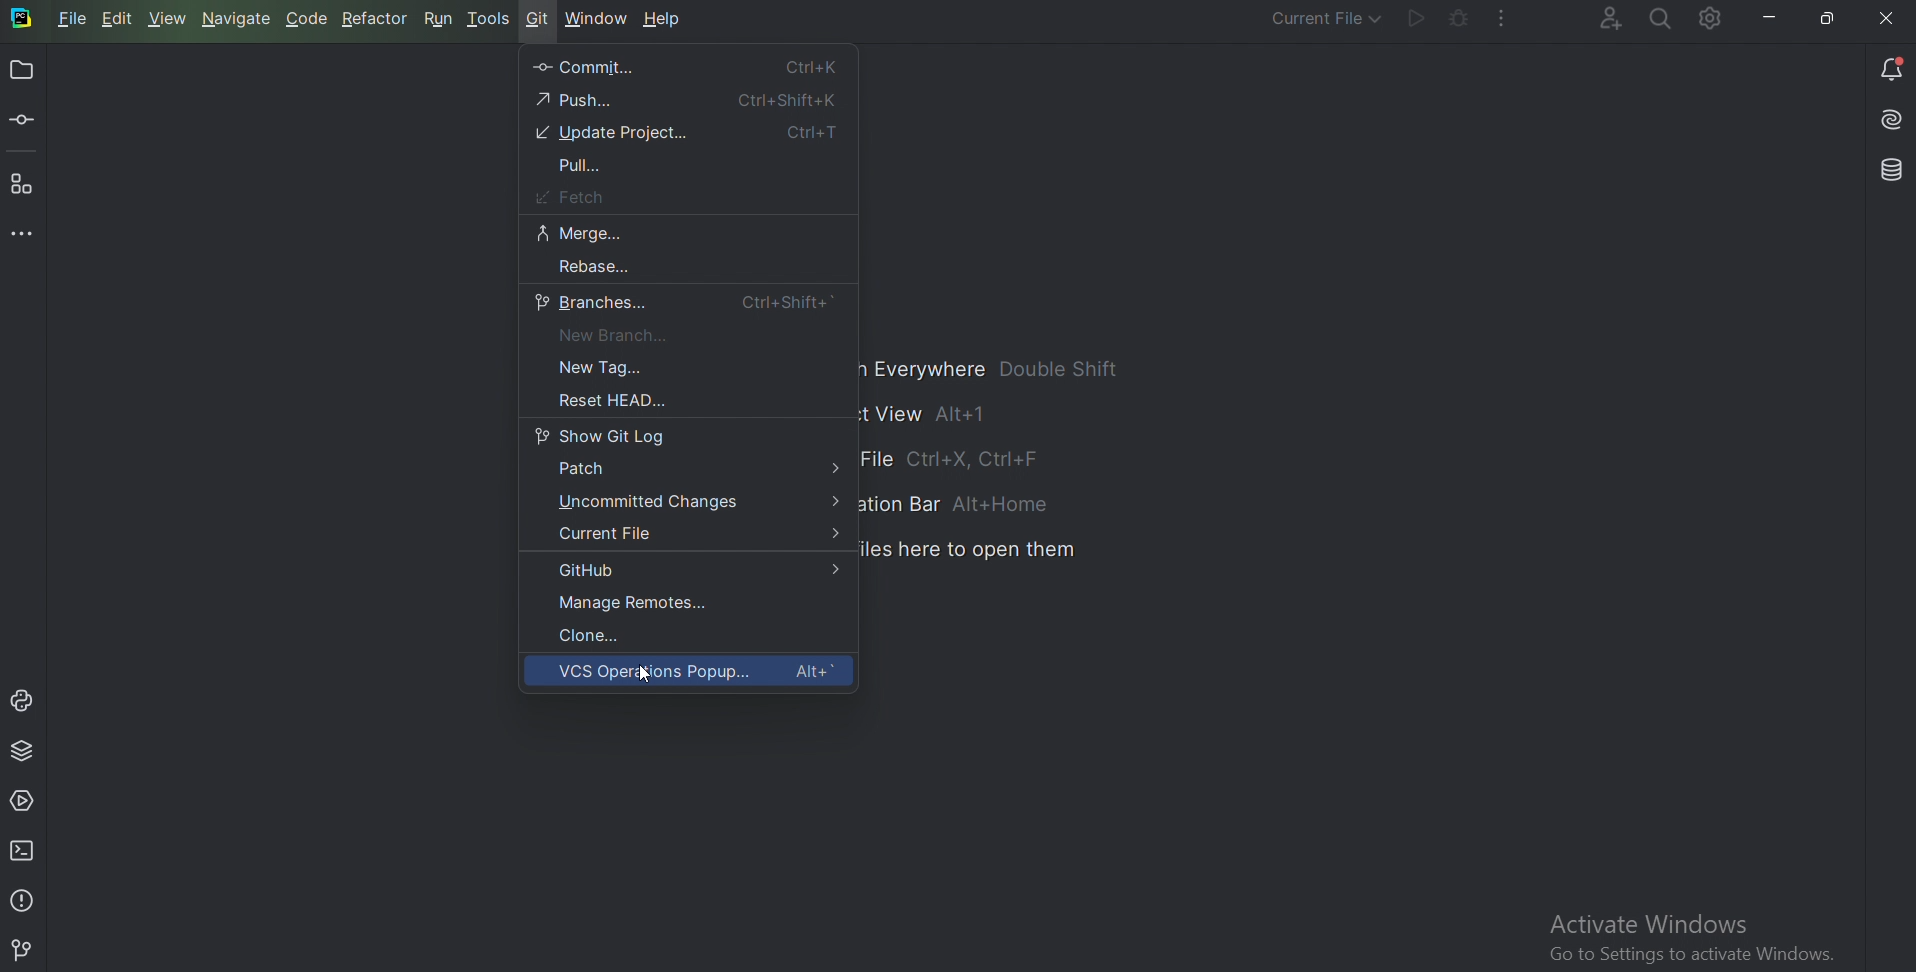 This screenshot has height=972, width=1916. Describe the element at coordinates (592, 267) in the screenshot. I see `Rebase` at that location.